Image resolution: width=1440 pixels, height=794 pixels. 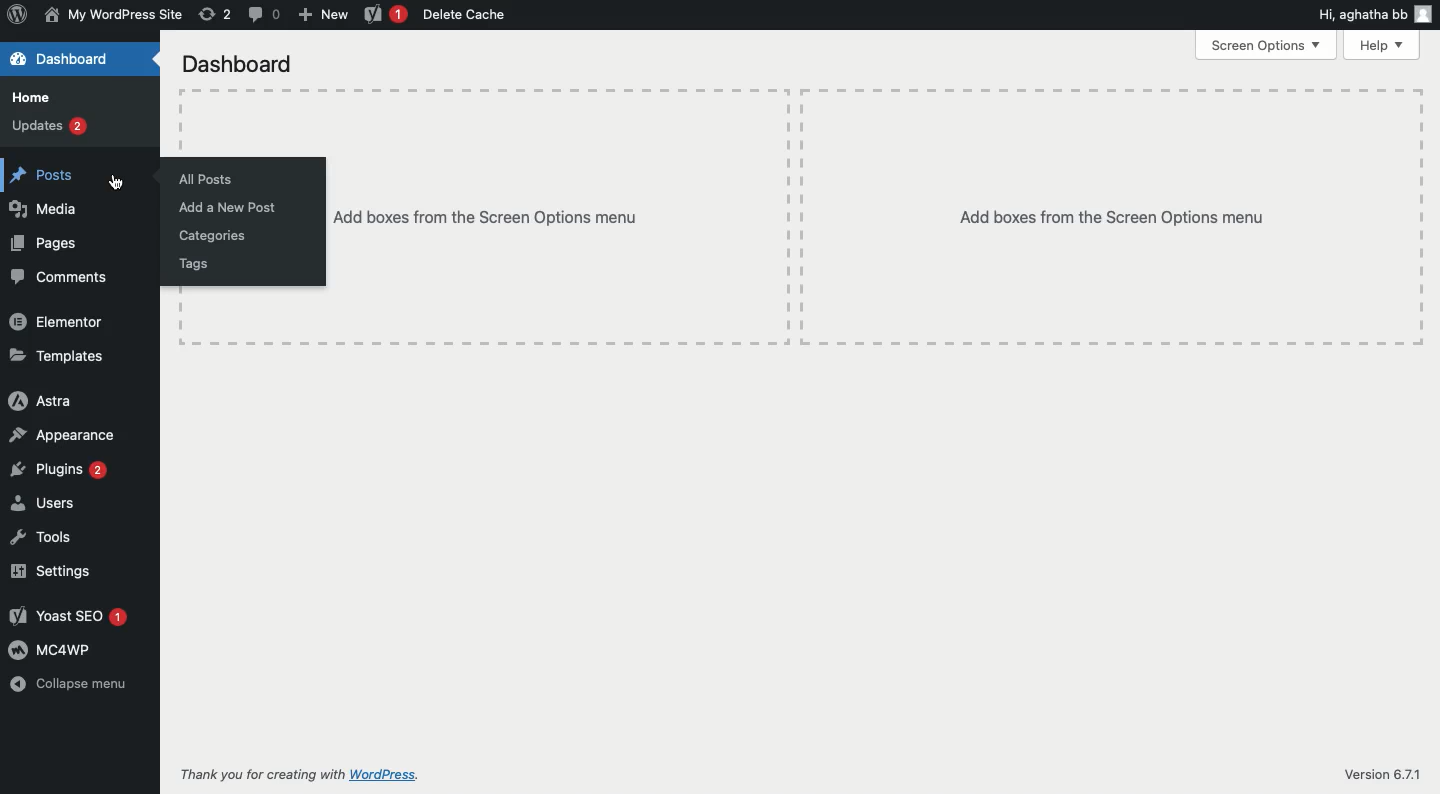 I want to click on Dashboard, so click(x=71, y=58).